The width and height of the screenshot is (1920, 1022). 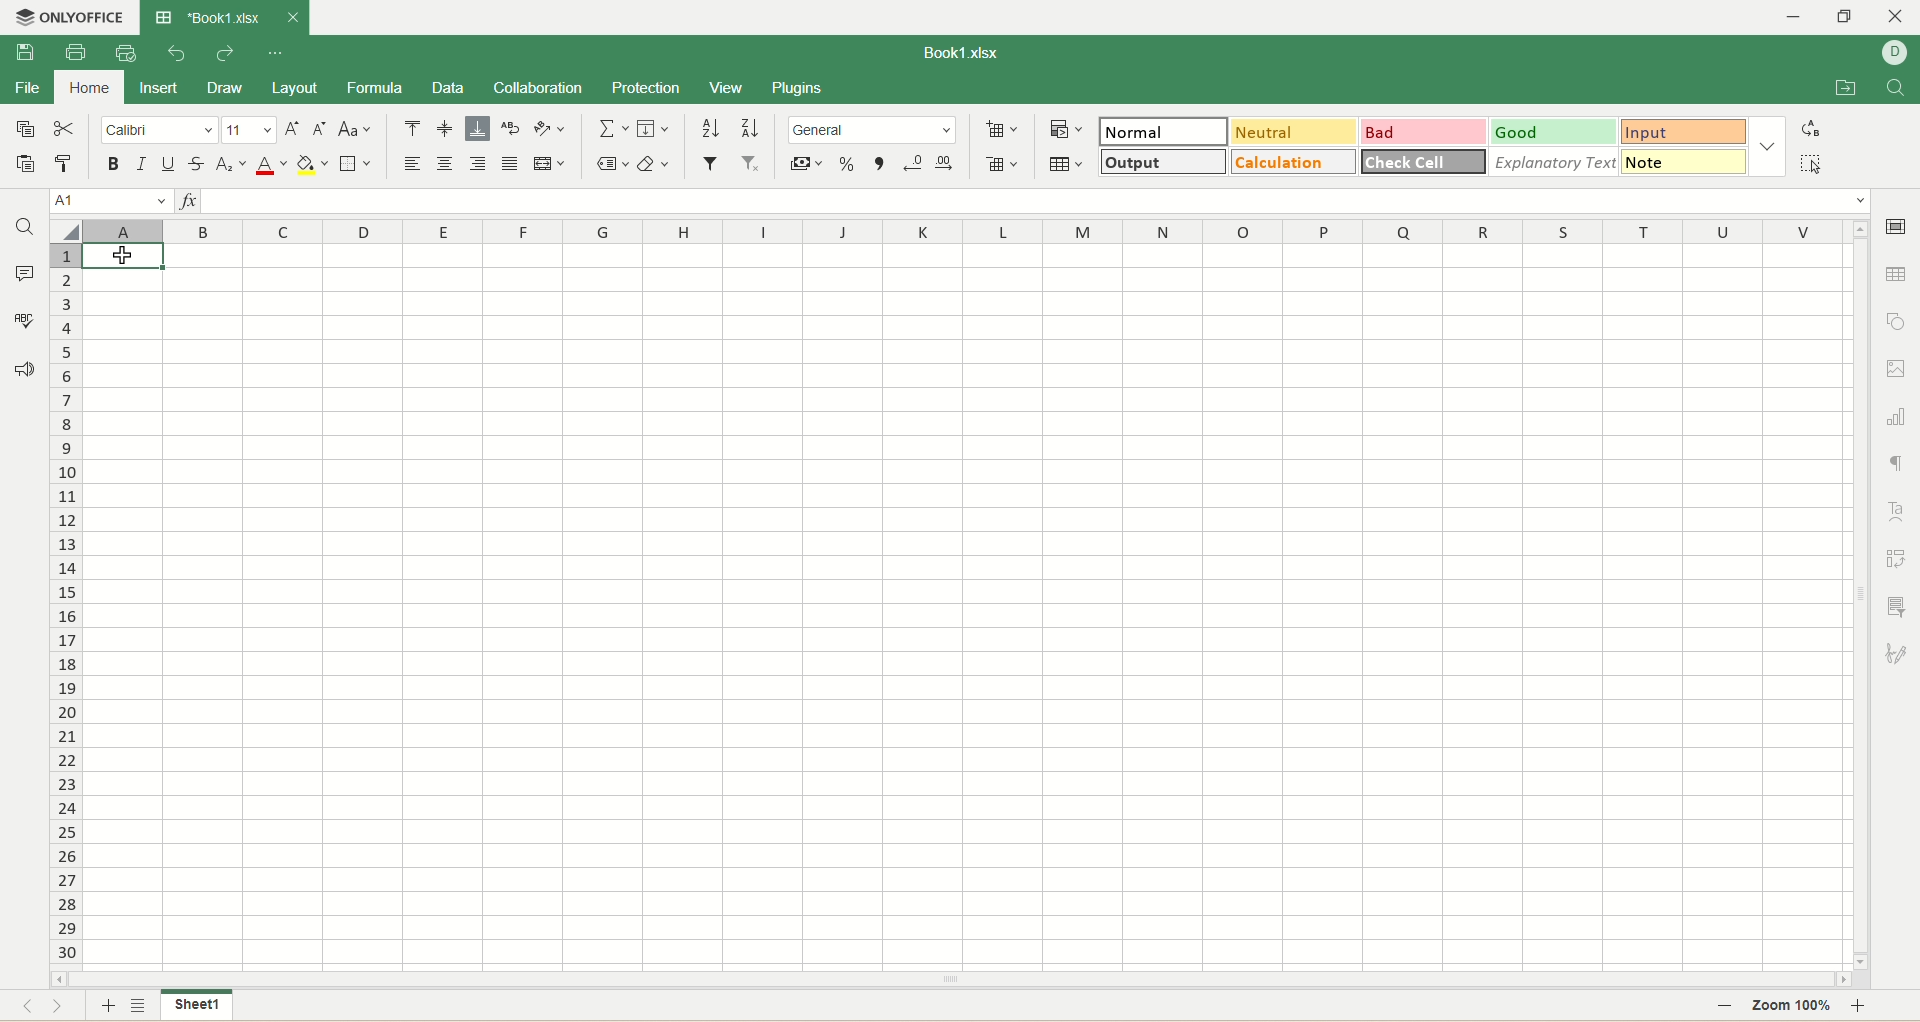 I want to click on merge and center, so click(x=549, y=164).